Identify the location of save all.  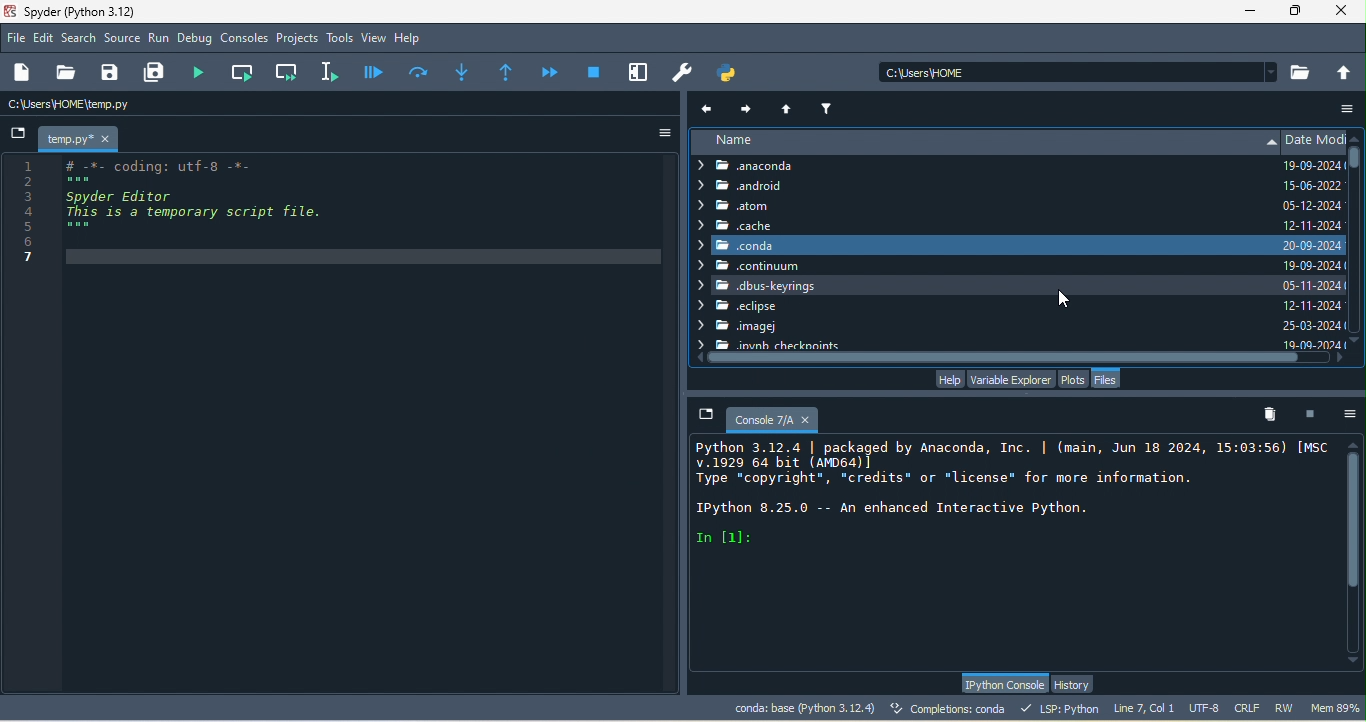
(158, 73).